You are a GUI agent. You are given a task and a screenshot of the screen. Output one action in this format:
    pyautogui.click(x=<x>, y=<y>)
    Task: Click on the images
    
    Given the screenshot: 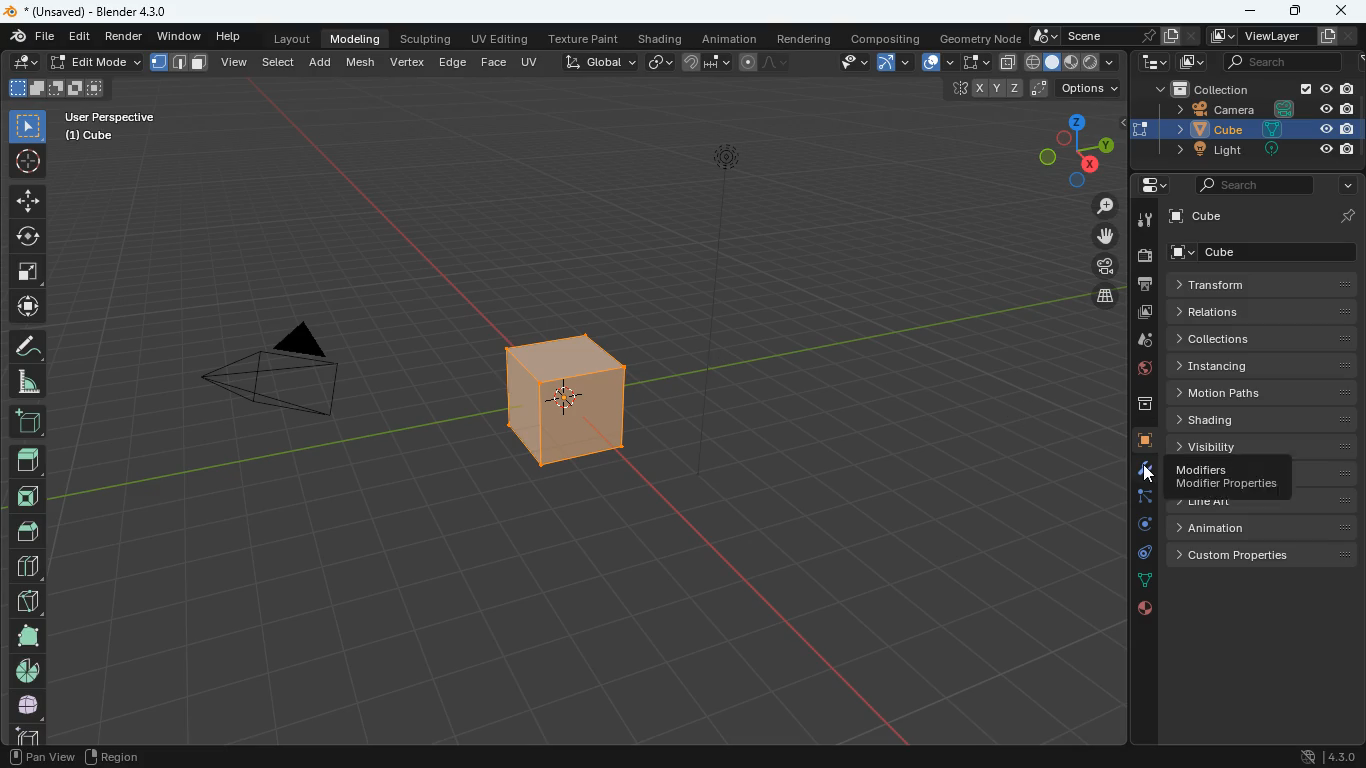 What is the action you would take?
    pyautogui.click(x=1140, y=314)
    